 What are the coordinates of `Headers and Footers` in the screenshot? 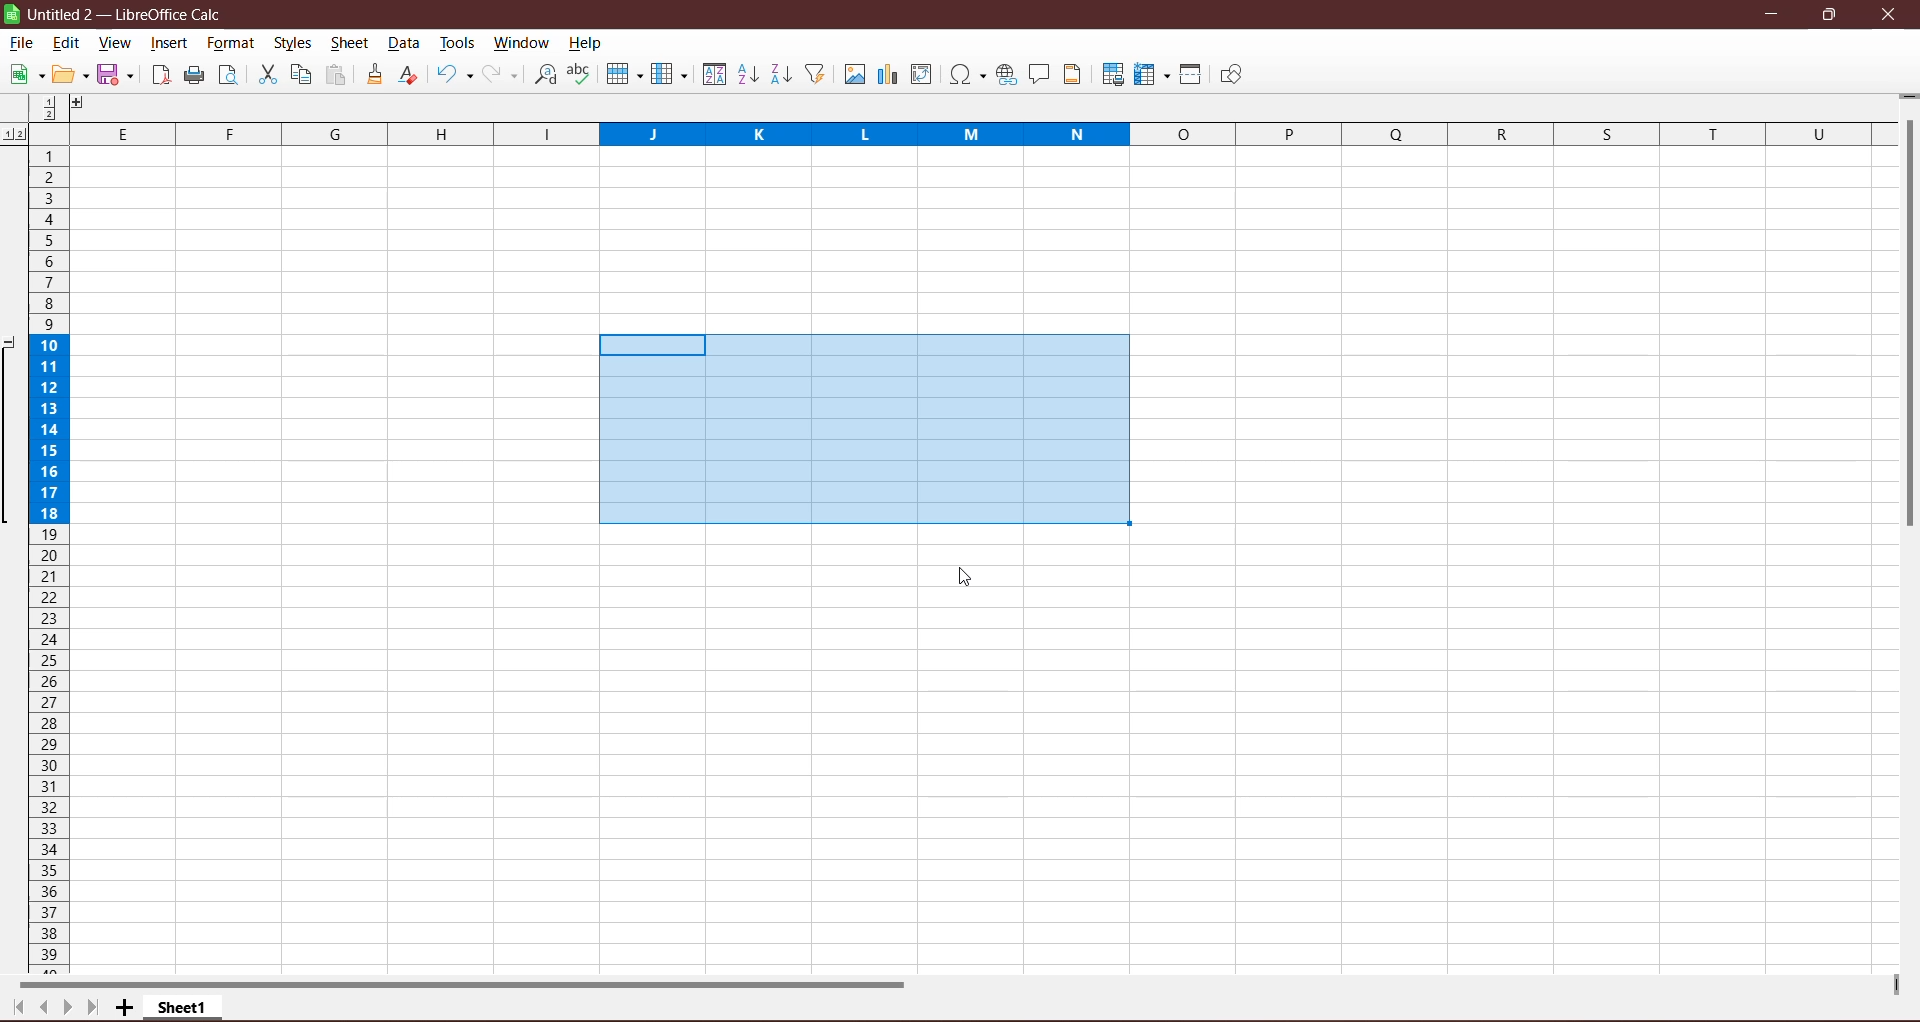 It's located at (1075, 74).